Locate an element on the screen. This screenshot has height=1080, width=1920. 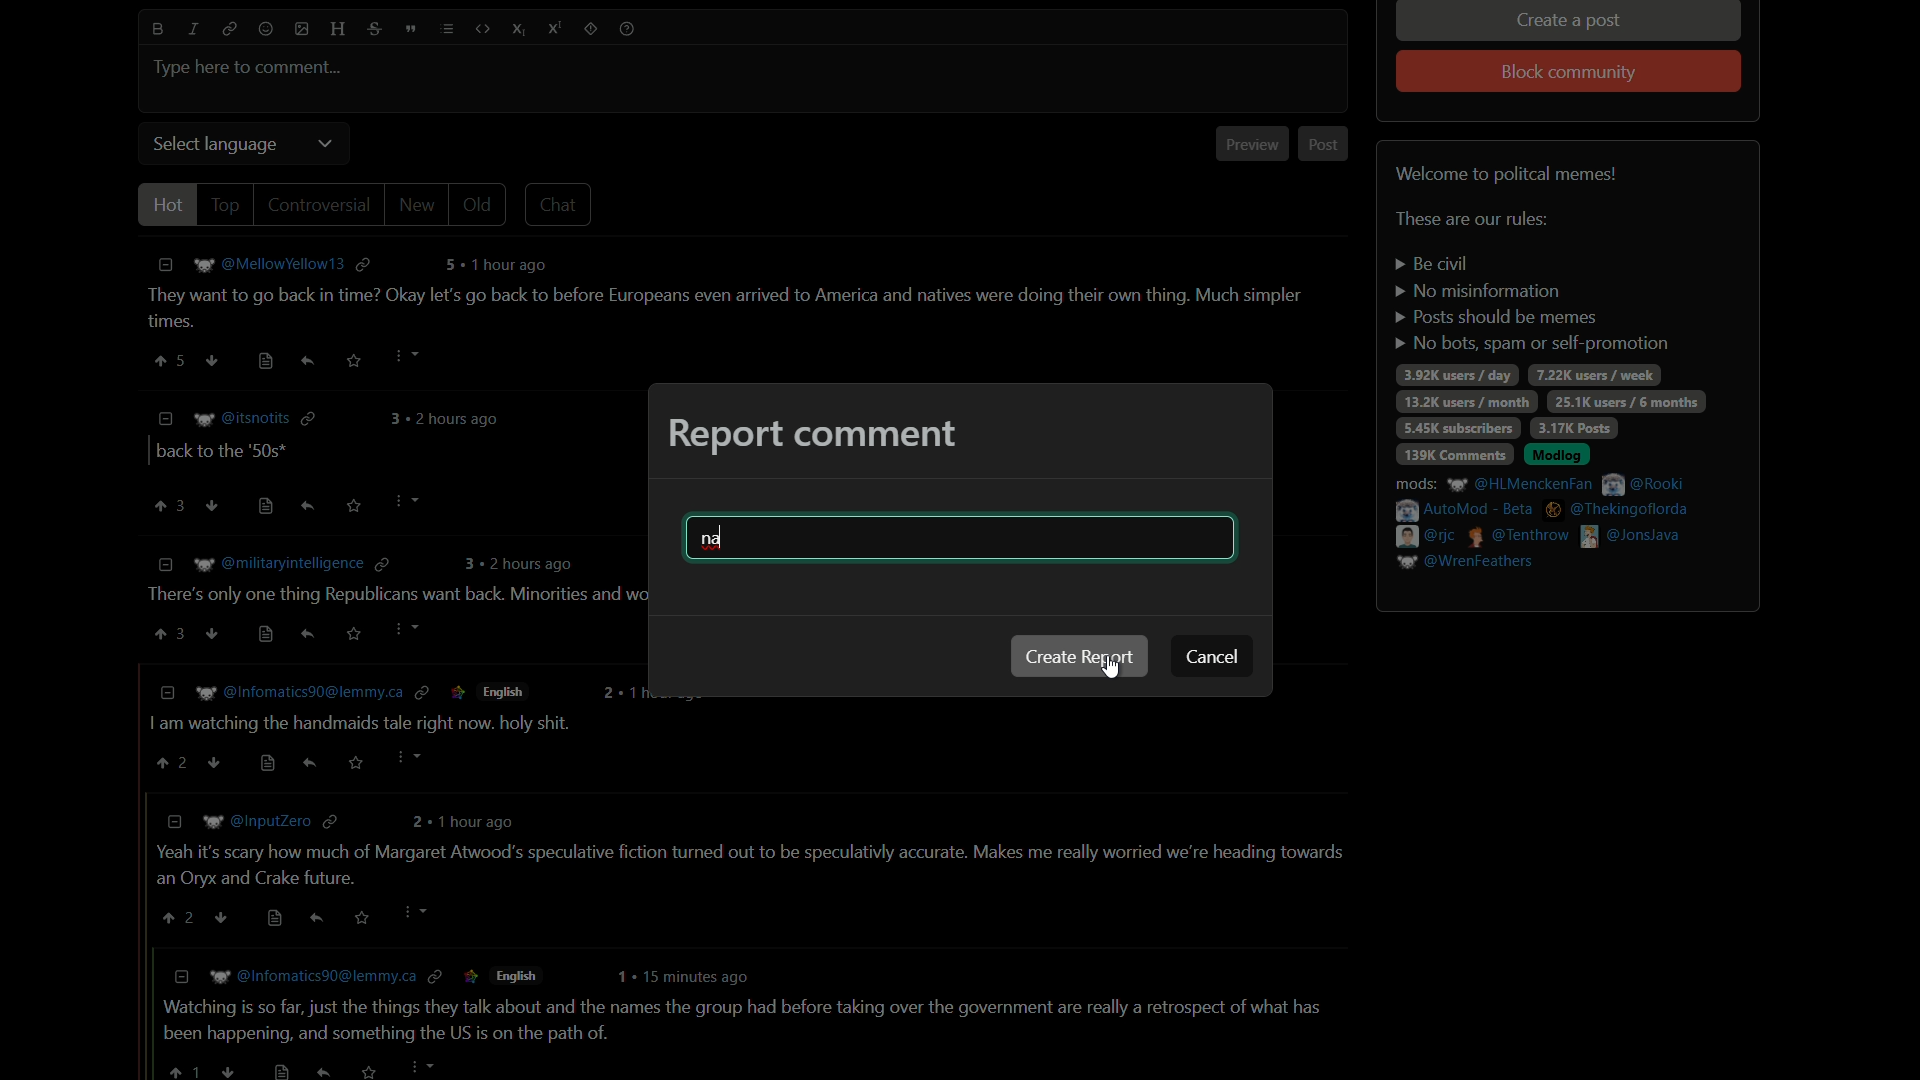
chat is located at coordinates (559, 204).